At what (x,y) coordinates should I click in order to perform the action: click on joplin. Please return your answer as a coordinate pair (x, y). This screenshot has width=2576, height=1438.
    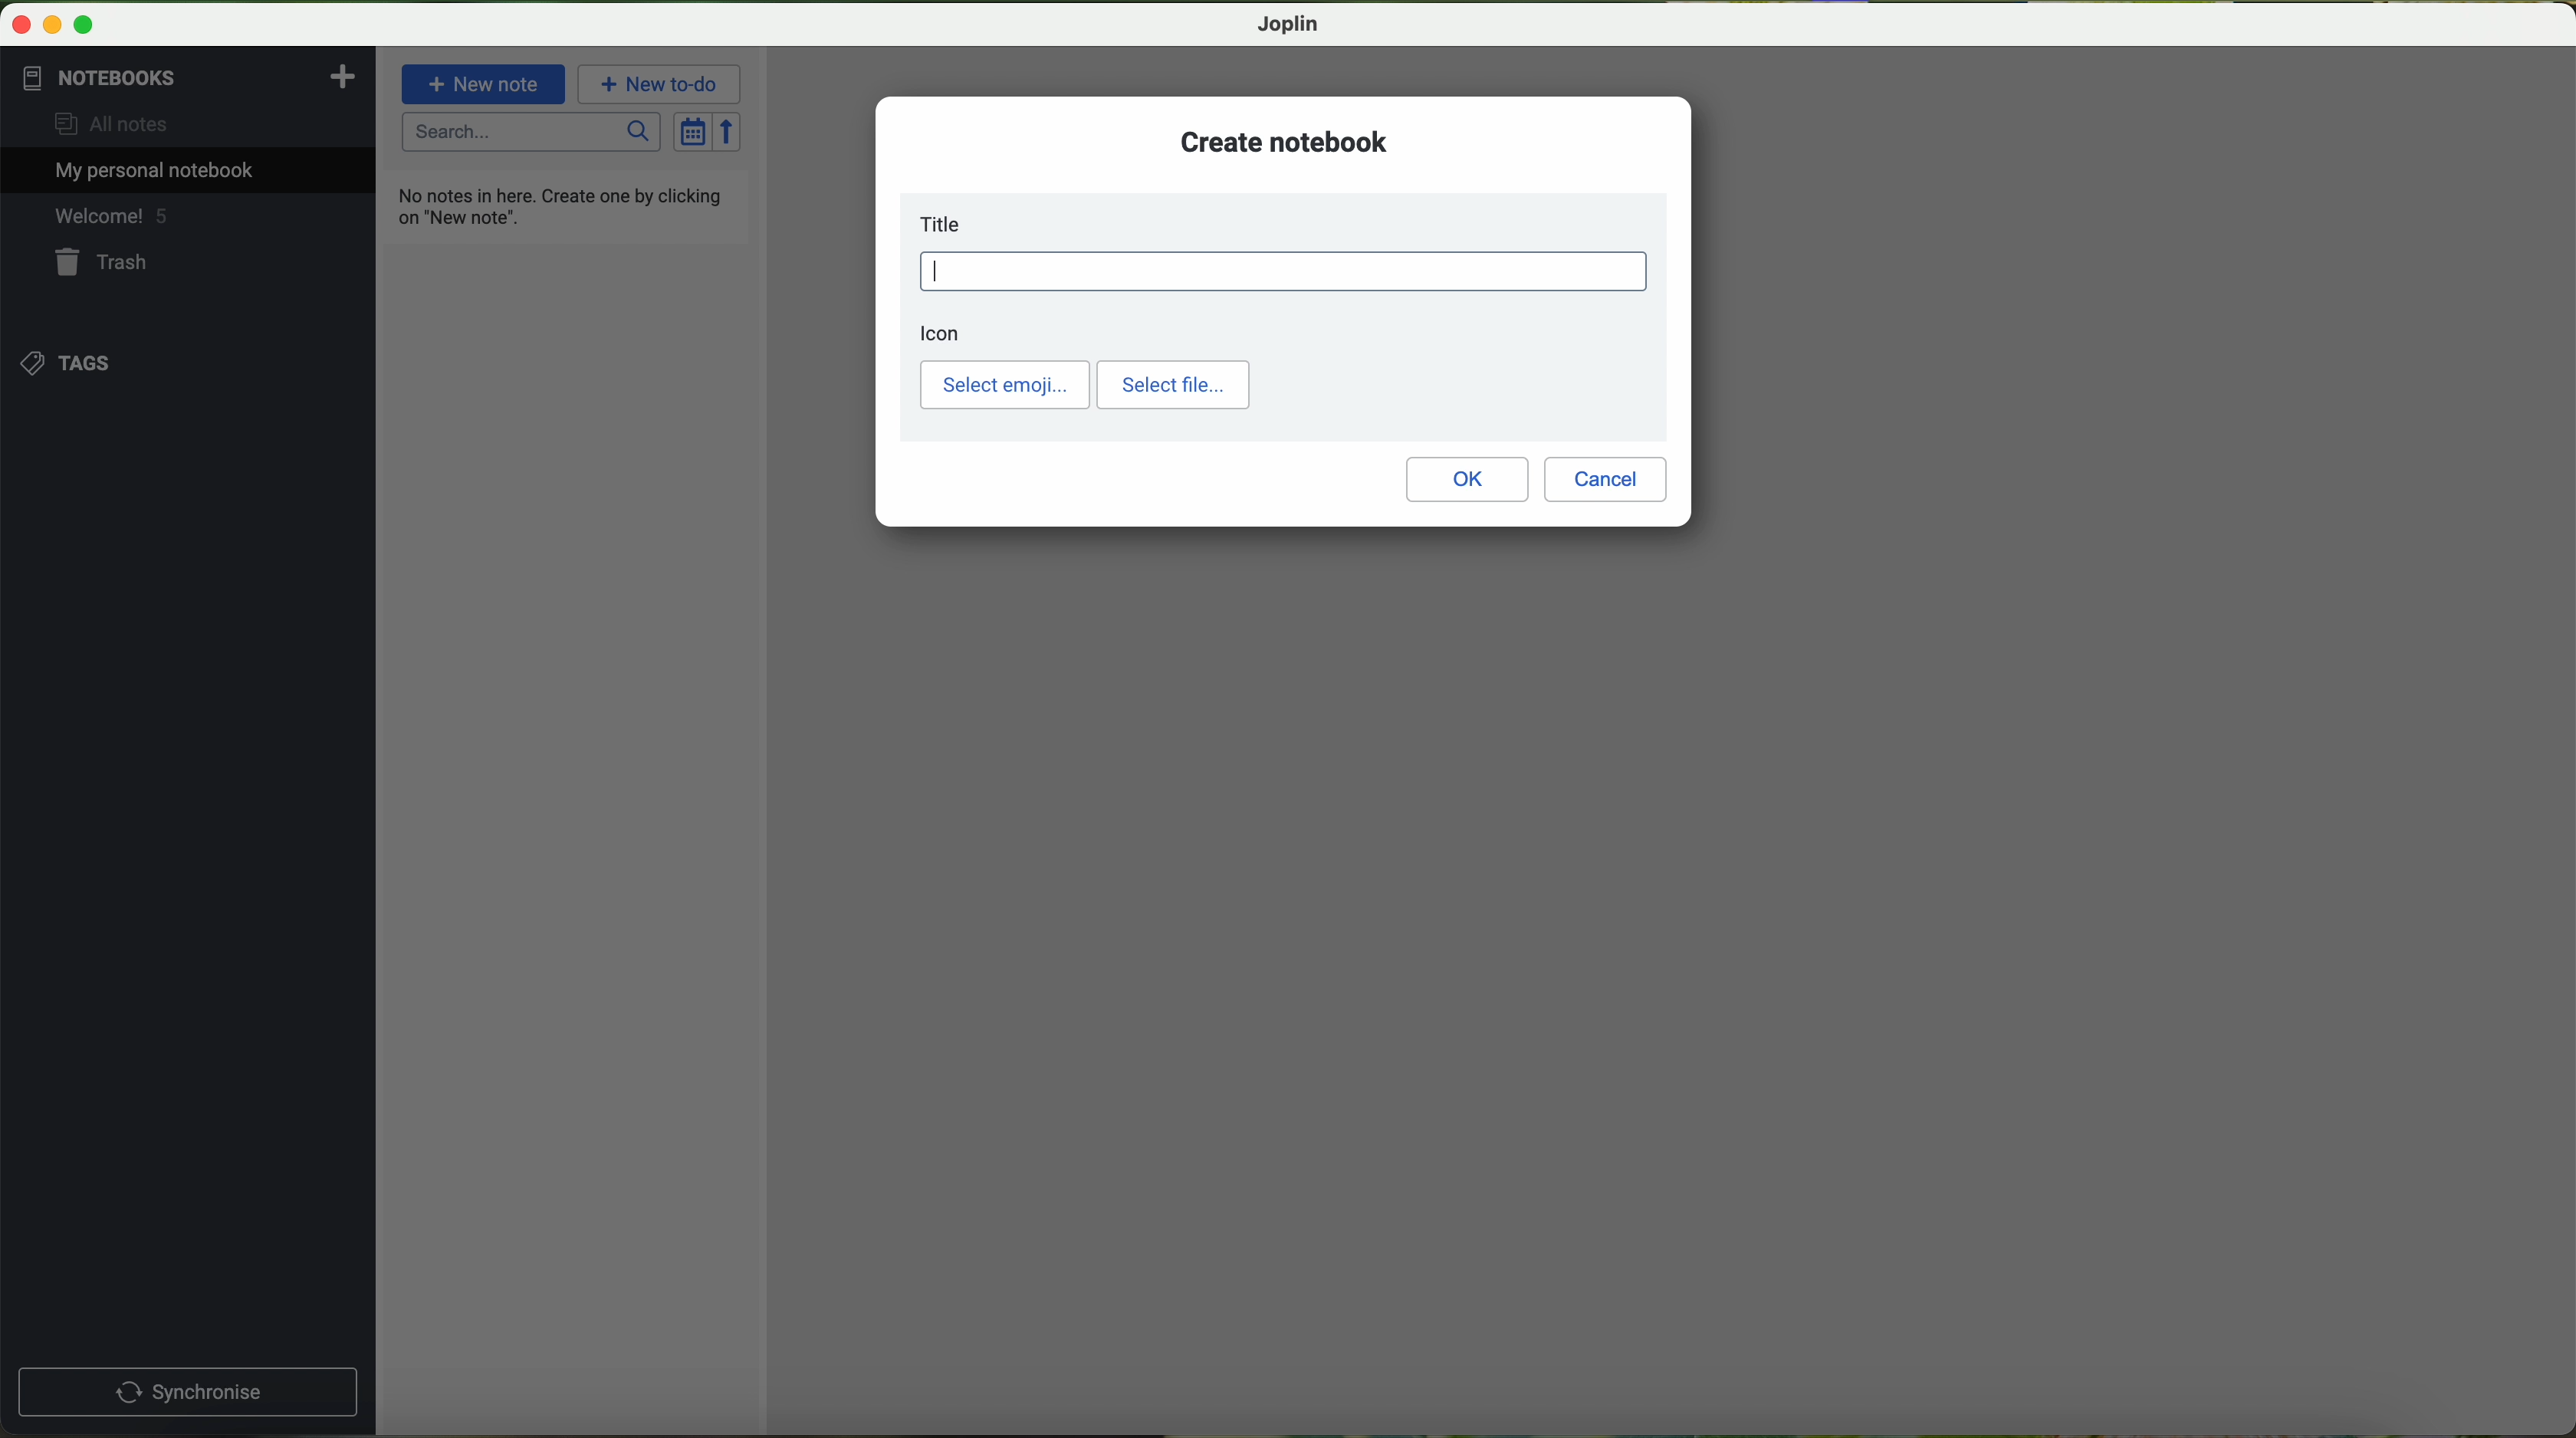
    Looking at the image, I should click on (1289, 24).